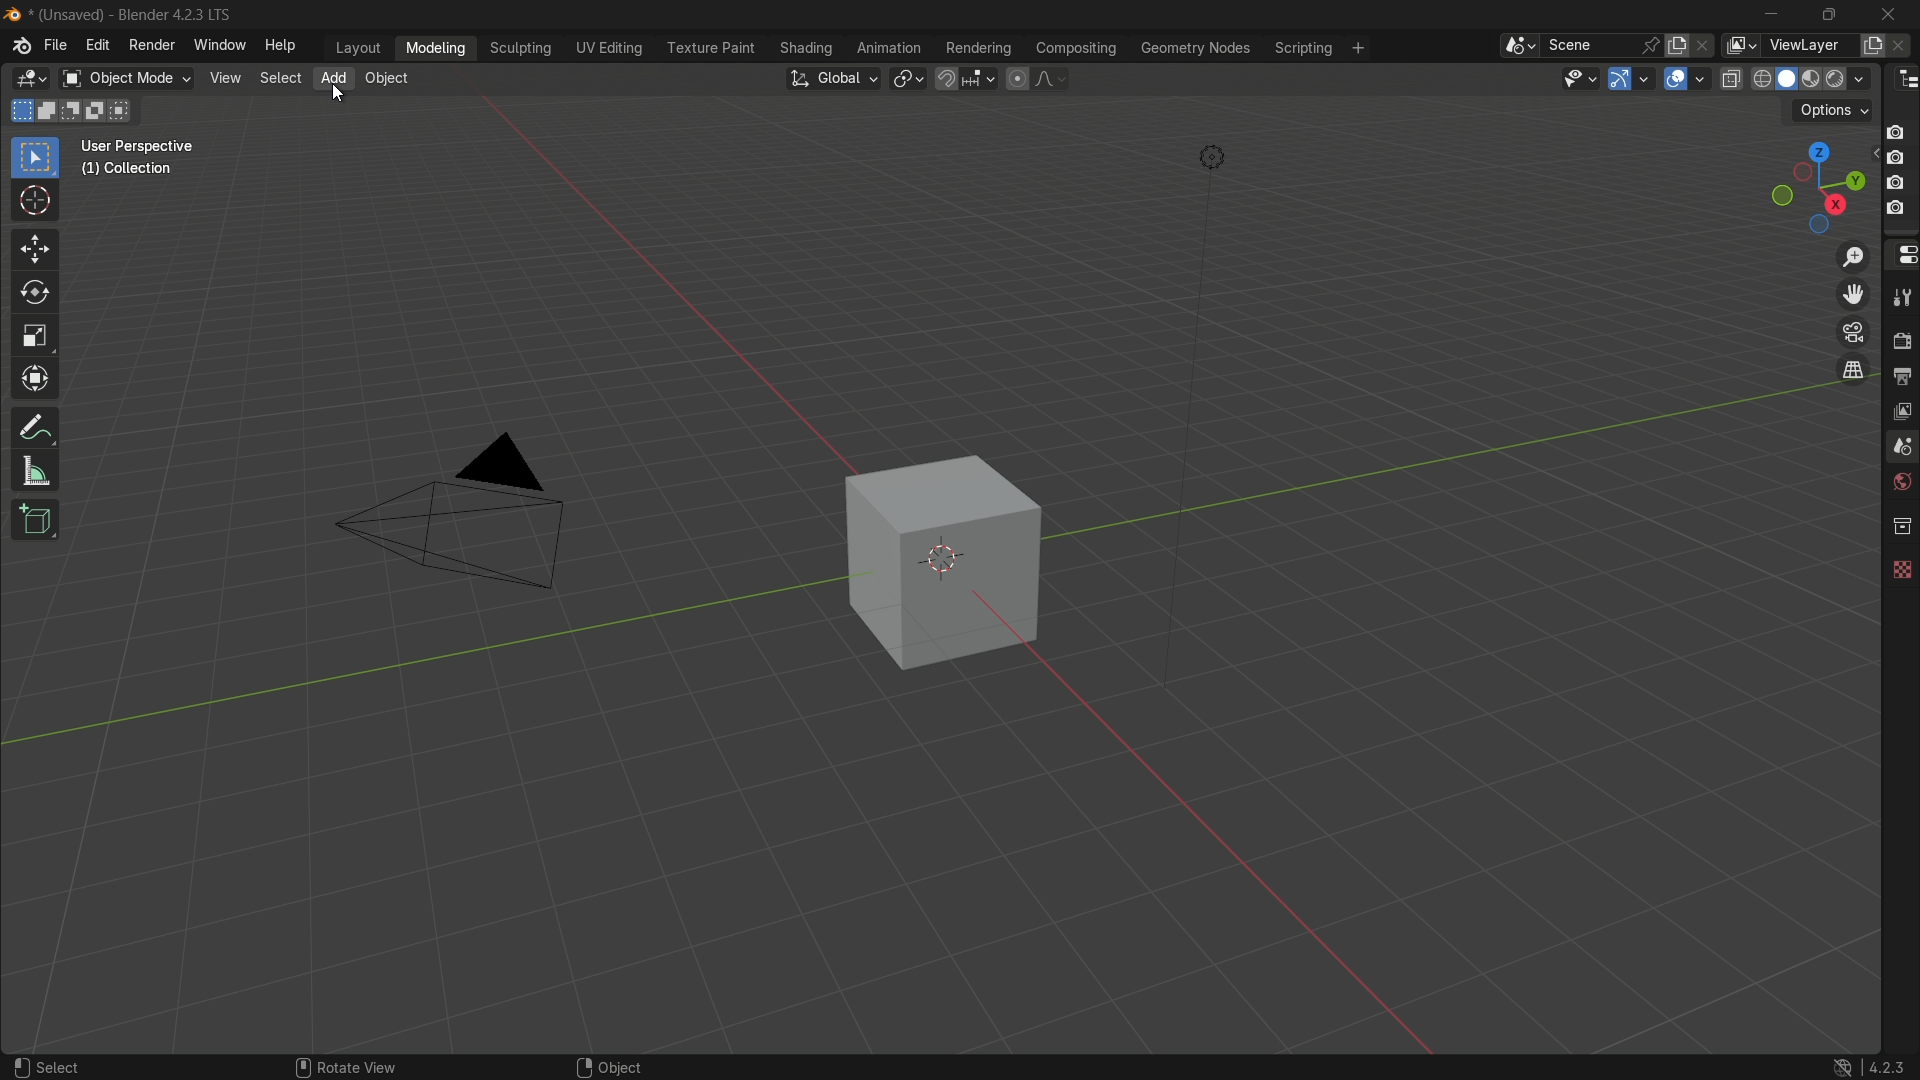 Image resolution: width=1920 pixels, height=1080 pixels. What do you see at coordinates (100, 45) in the screenshot?
I see `edit menu` at bounding box center [100, 45].